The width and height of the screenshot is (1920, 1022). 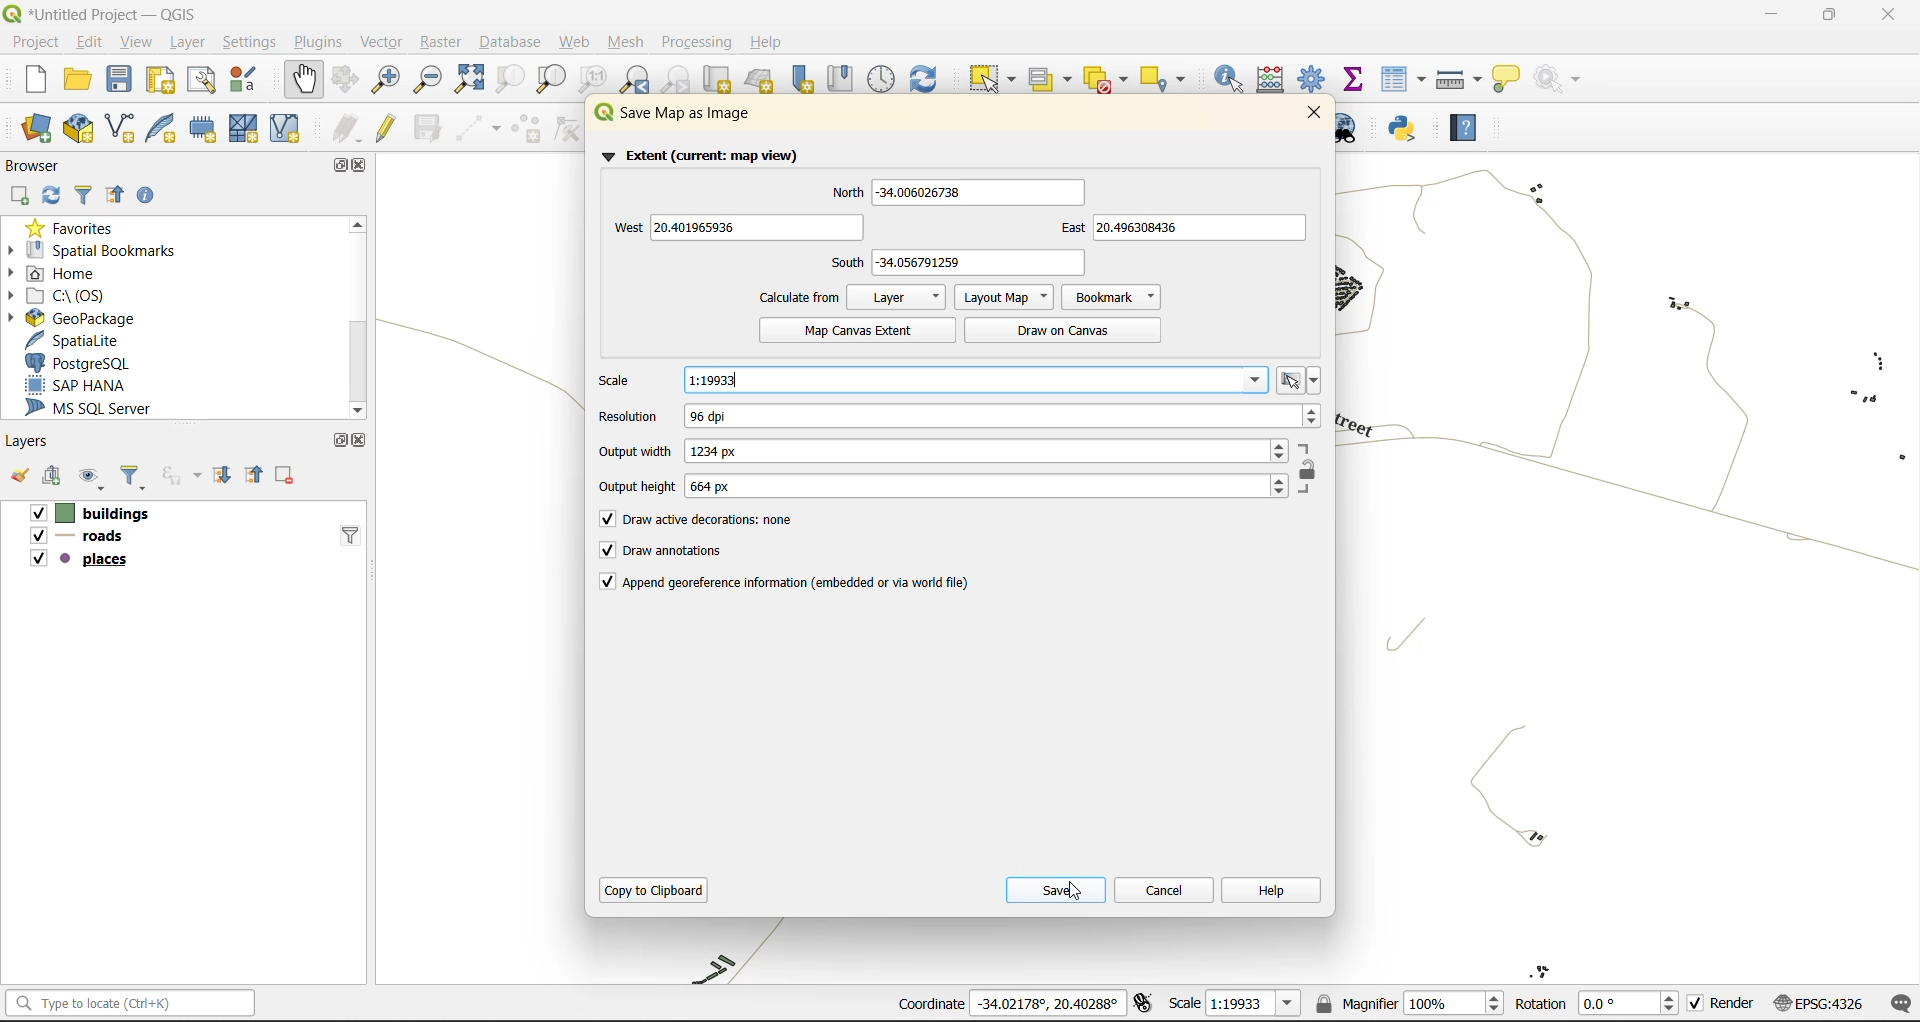 I want to click on edits, so click(x=347, y=128).